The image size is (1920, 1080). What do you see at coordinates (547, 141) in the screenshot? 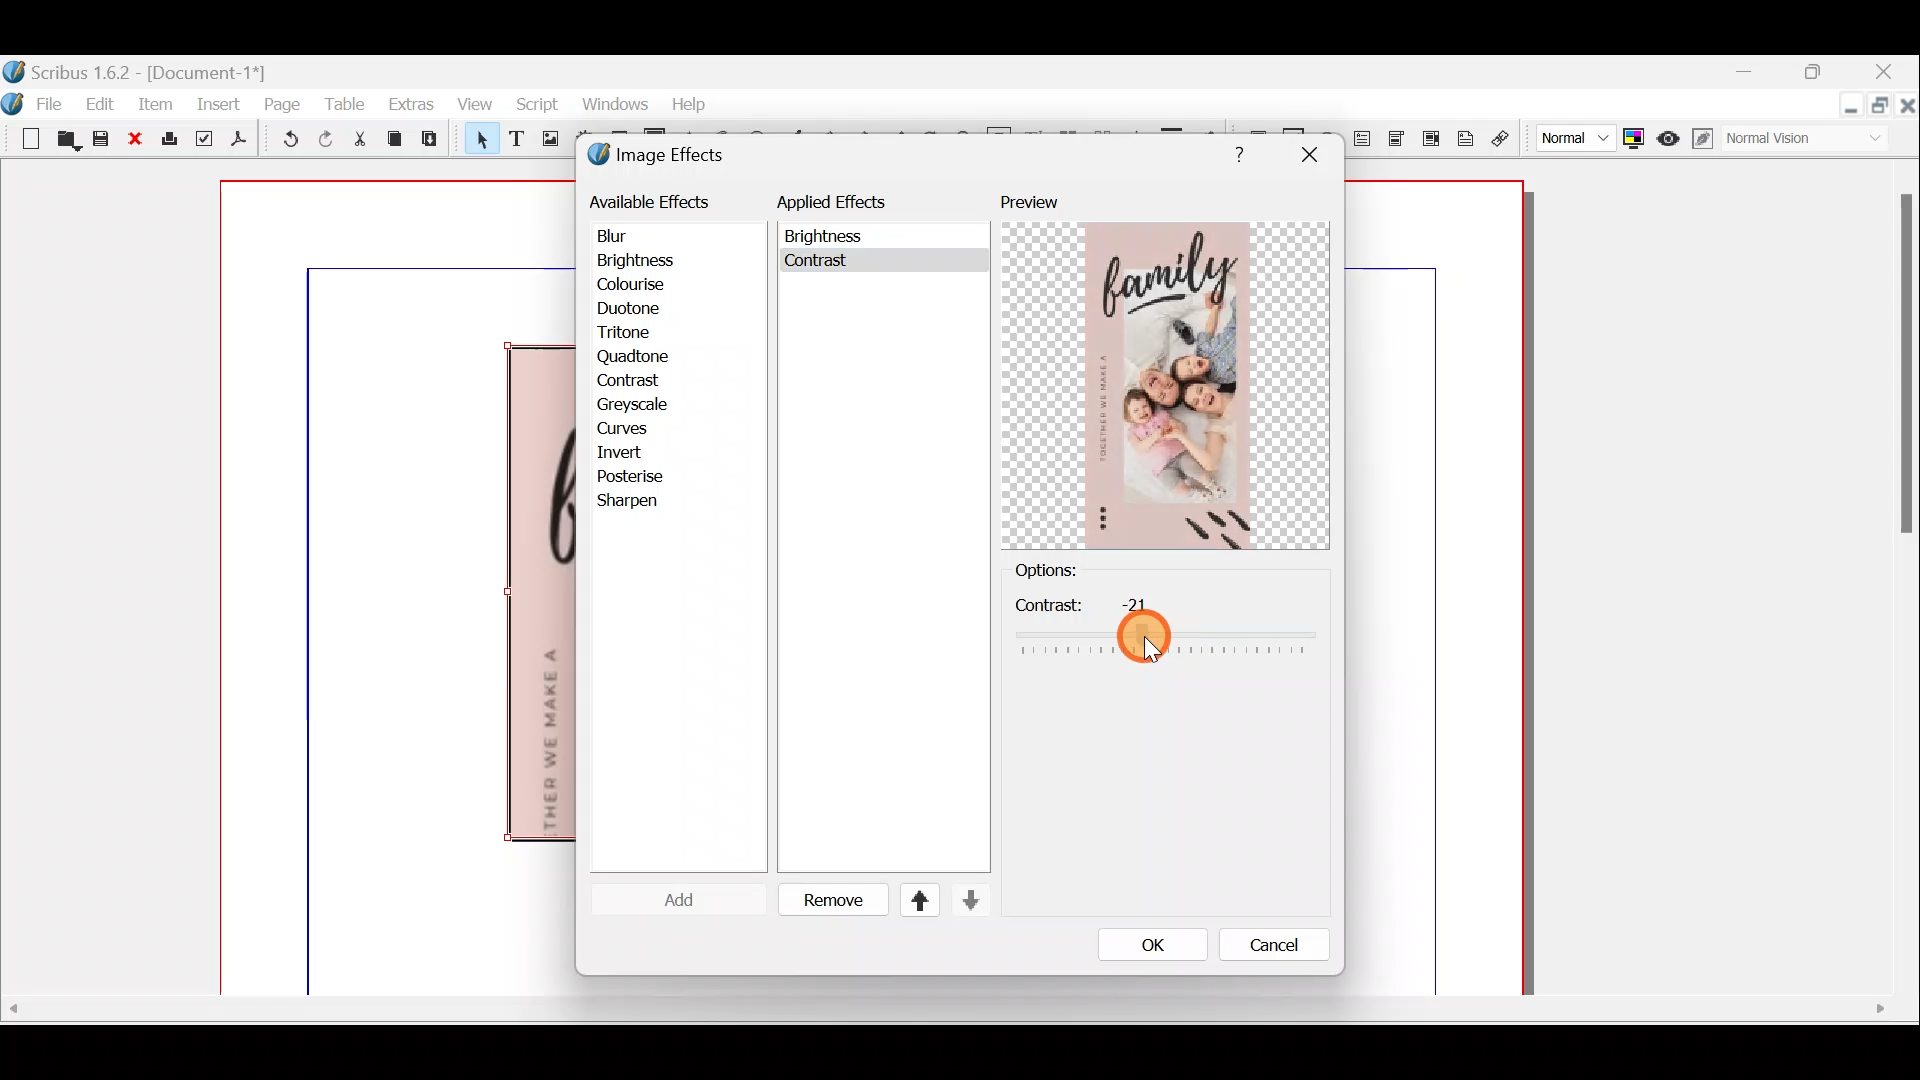
I see `Image frame` at bounding box center [547, 141].